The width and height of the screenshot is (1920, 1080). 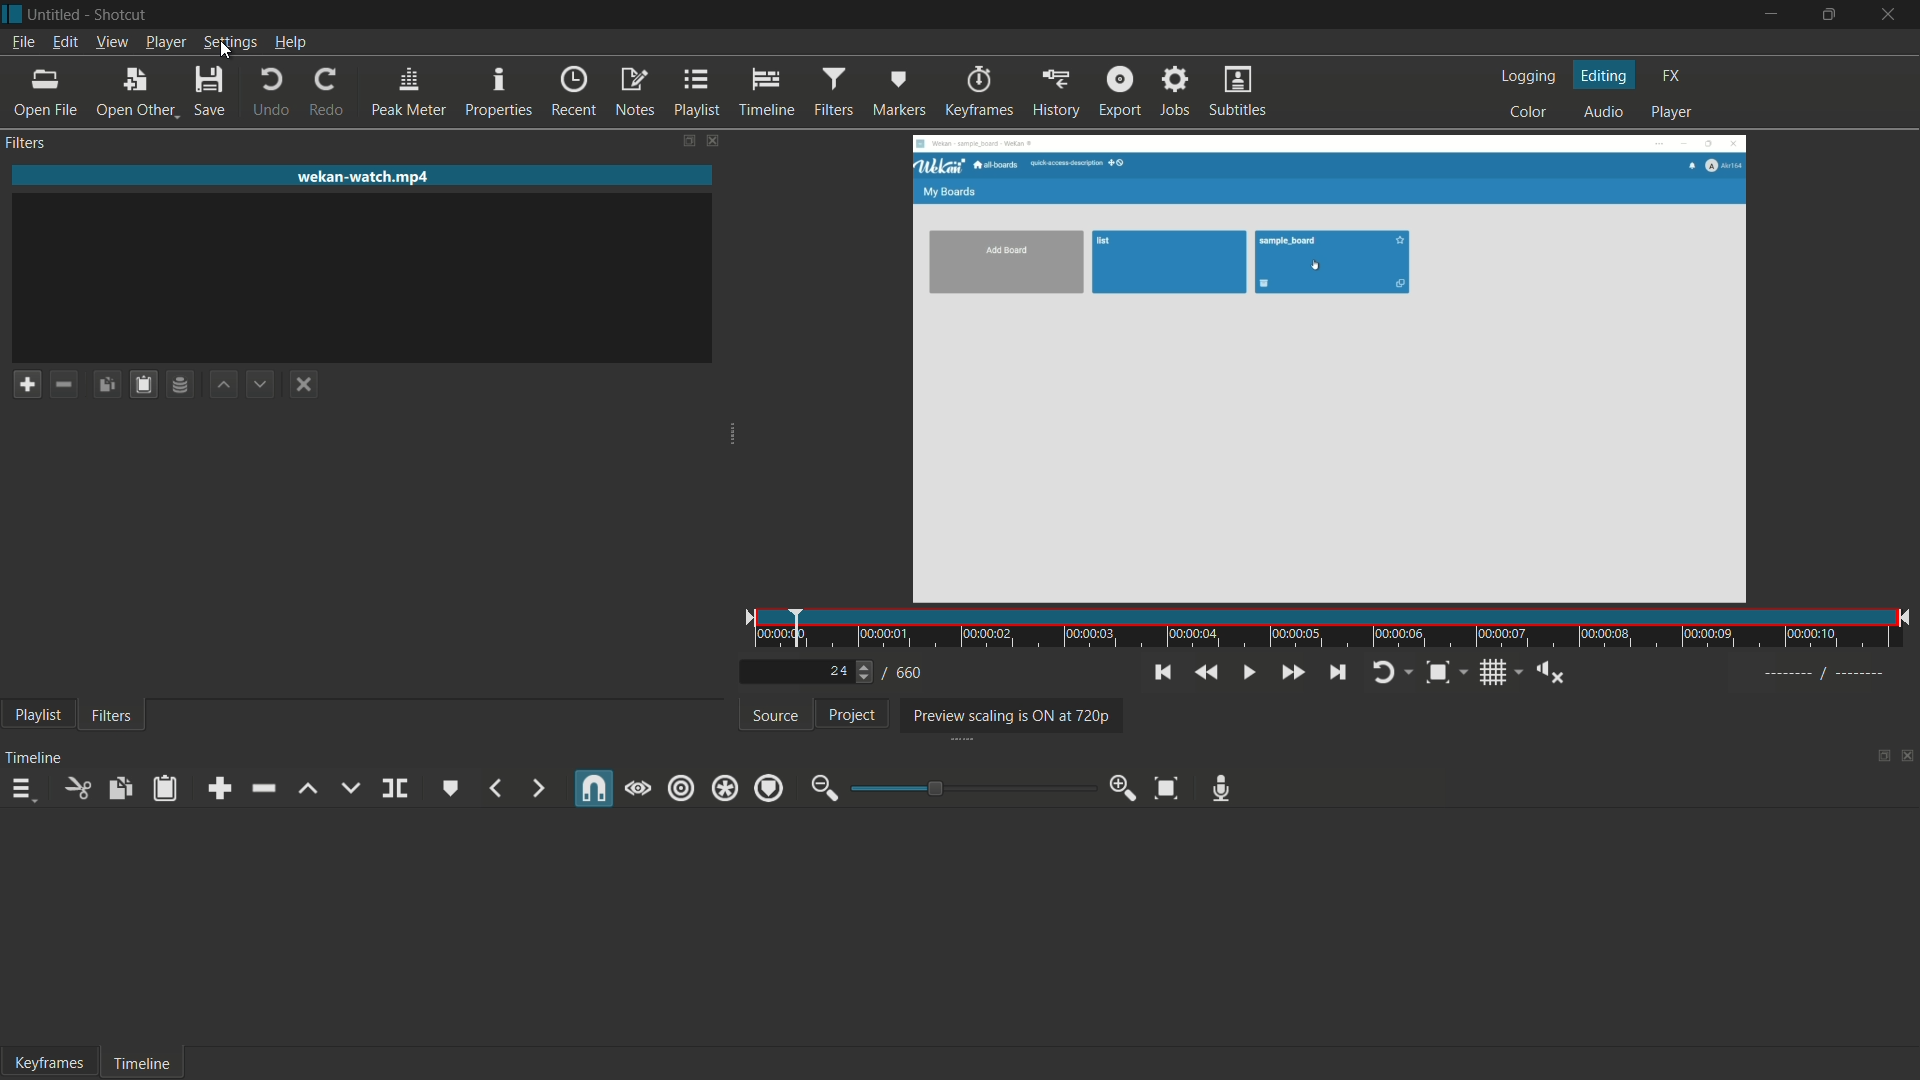 I want to click on help menu, so click(x=288, y=41).